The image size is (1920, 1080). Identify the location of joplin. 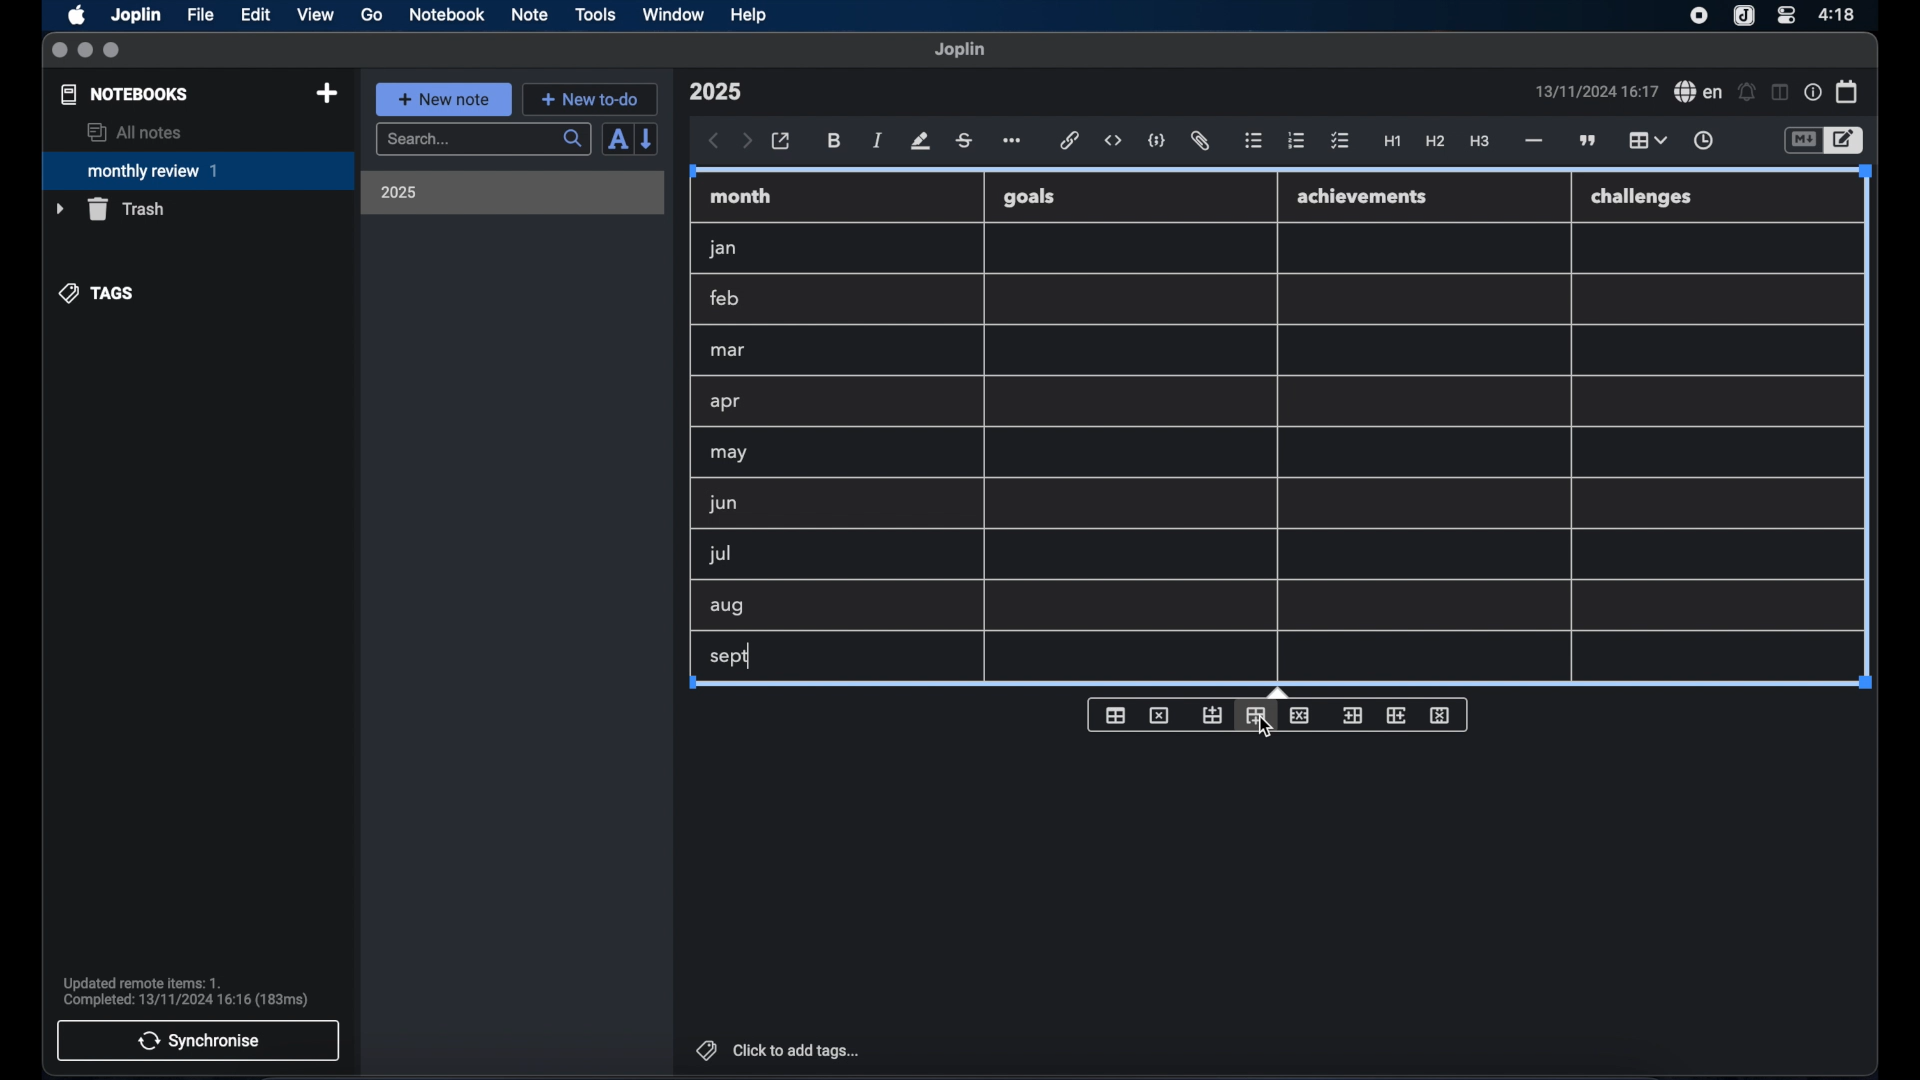
(960, 49).